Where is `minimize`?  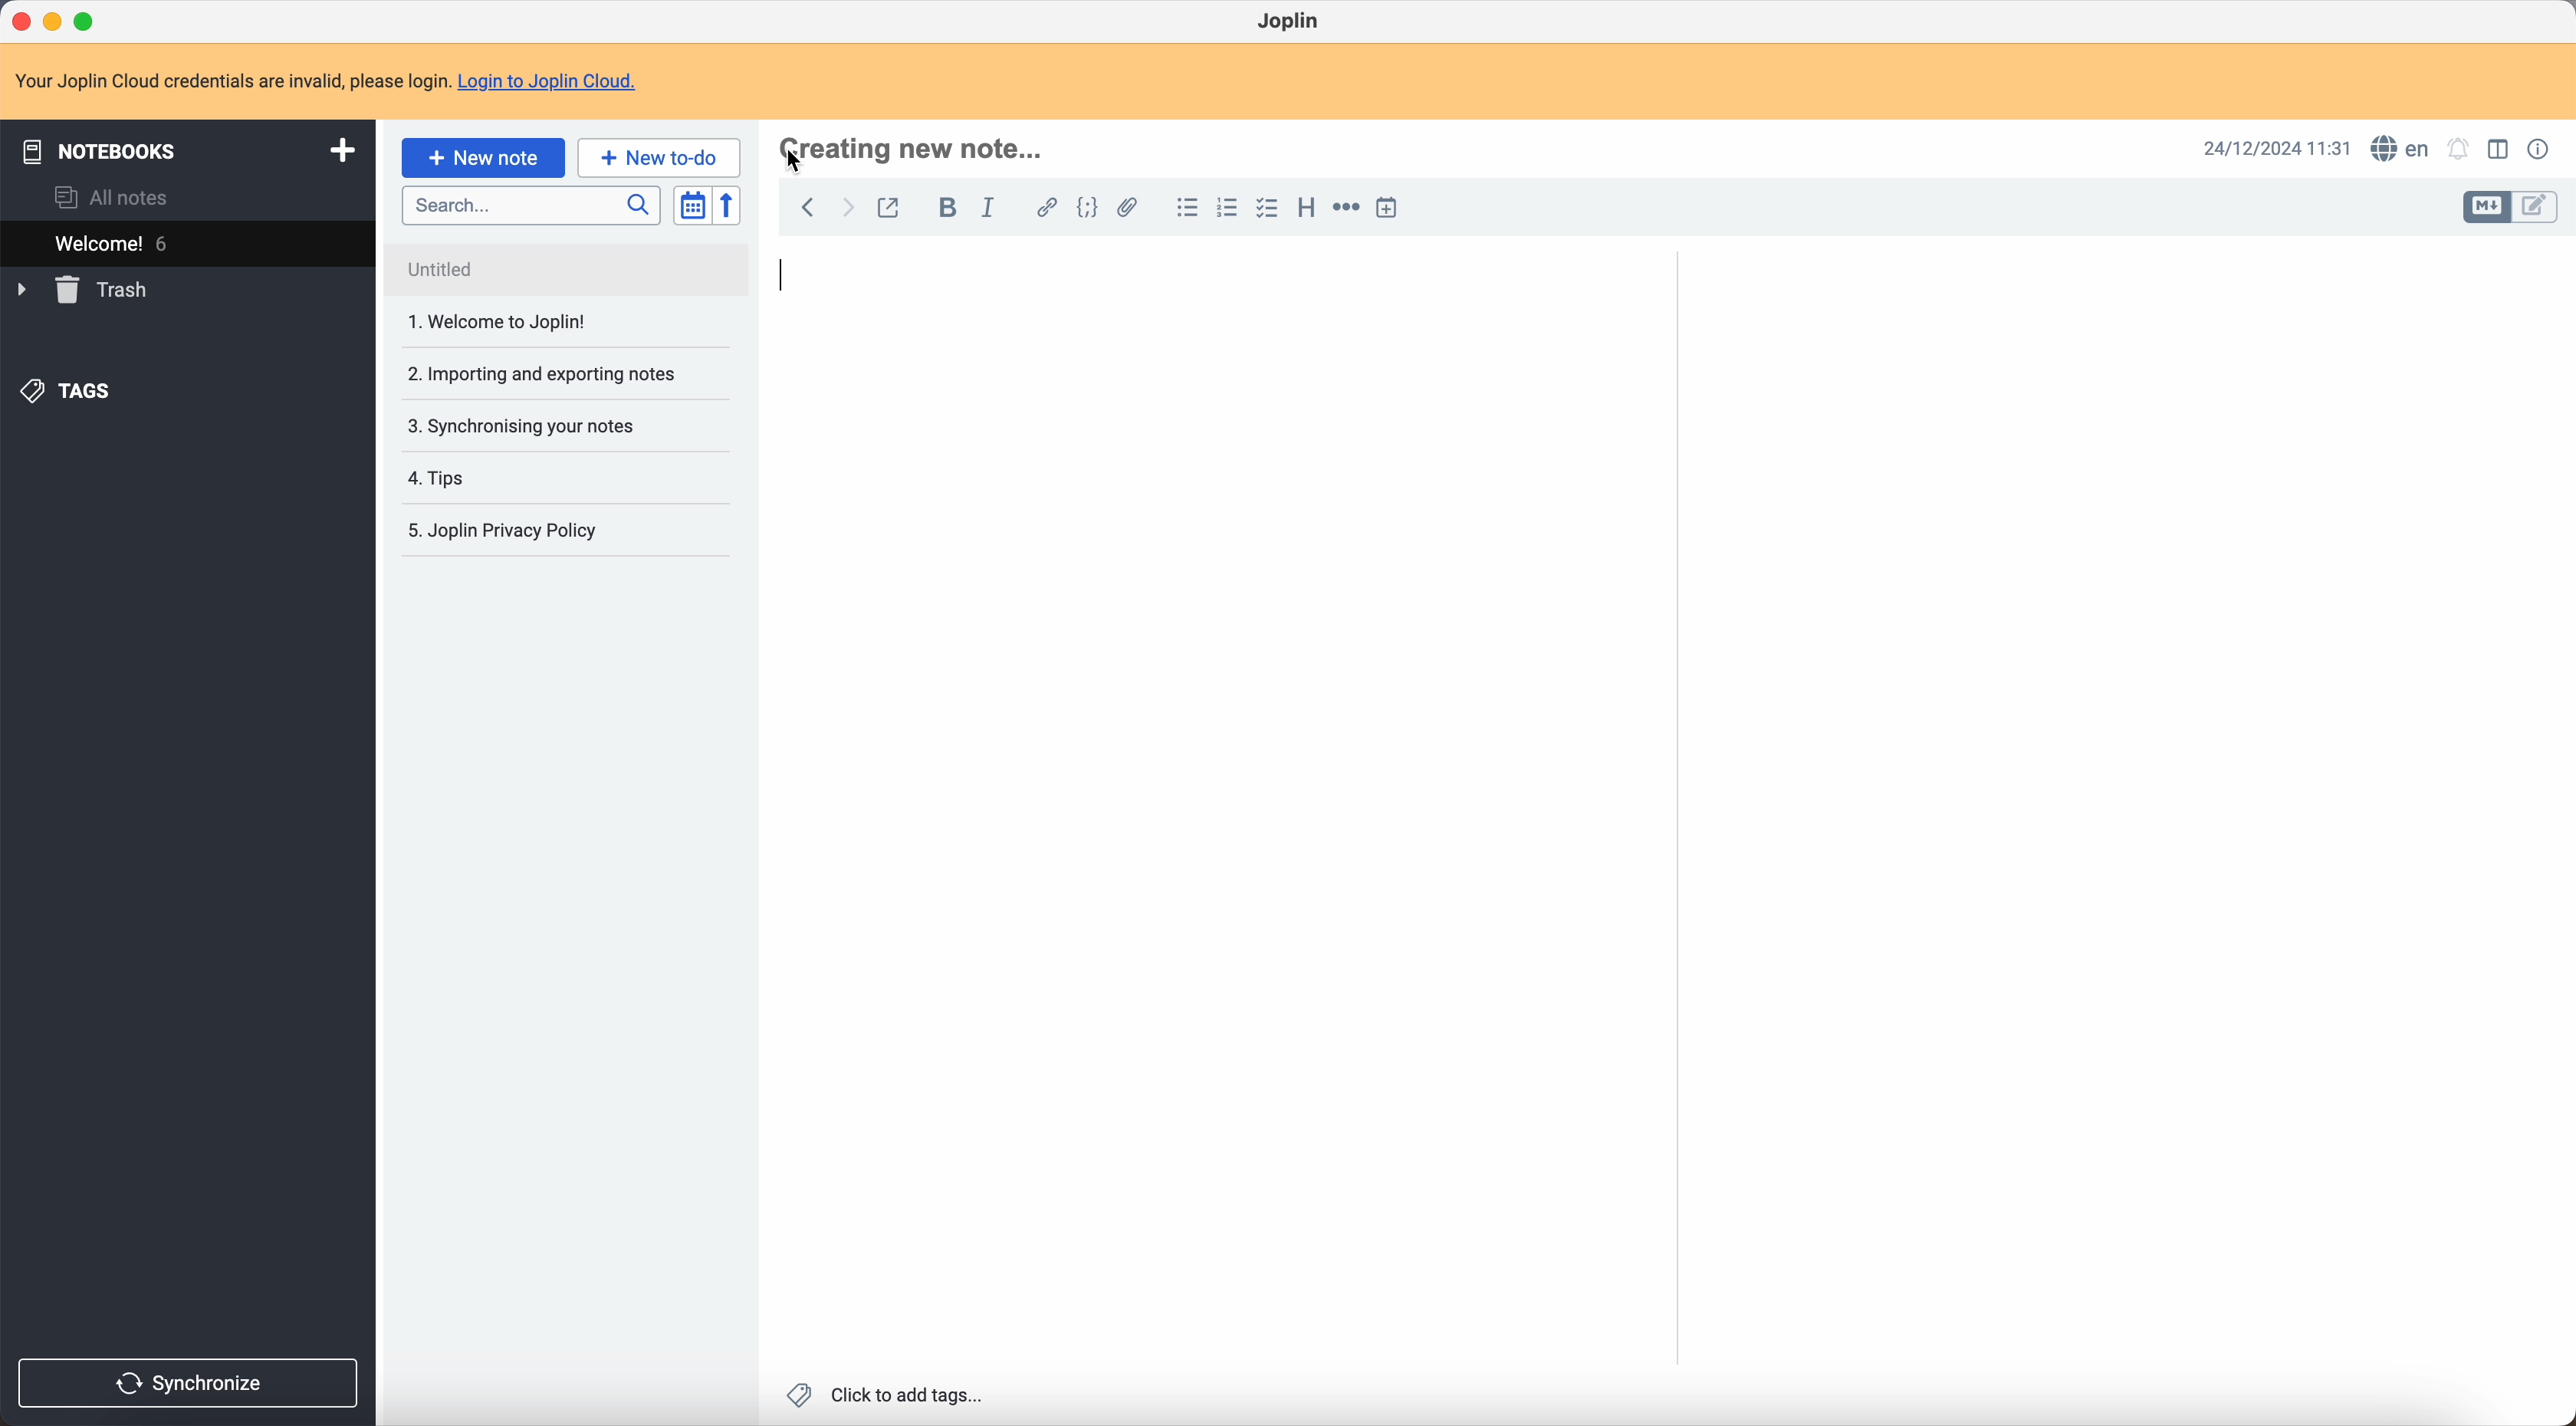 minimize is located at coordinates (53, 20).